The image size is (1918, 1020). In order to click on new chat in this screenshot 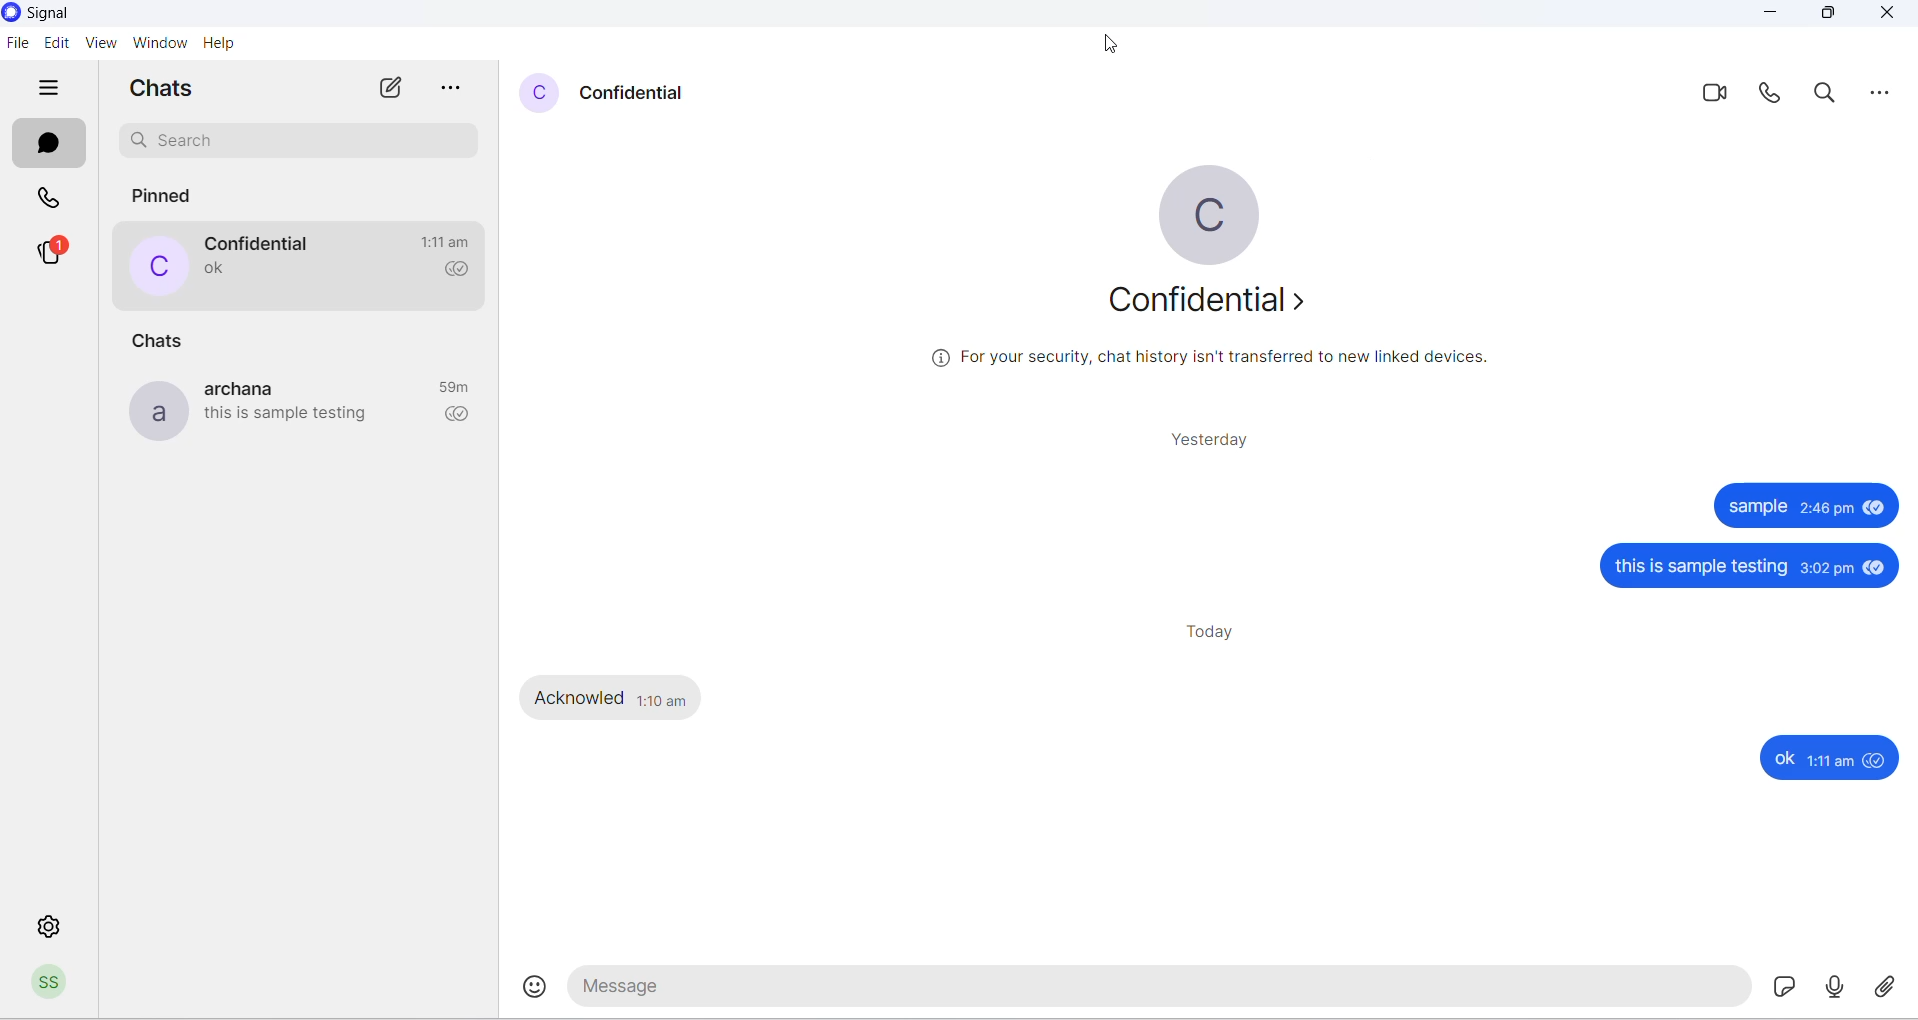, I will do `click(388, 90)`.